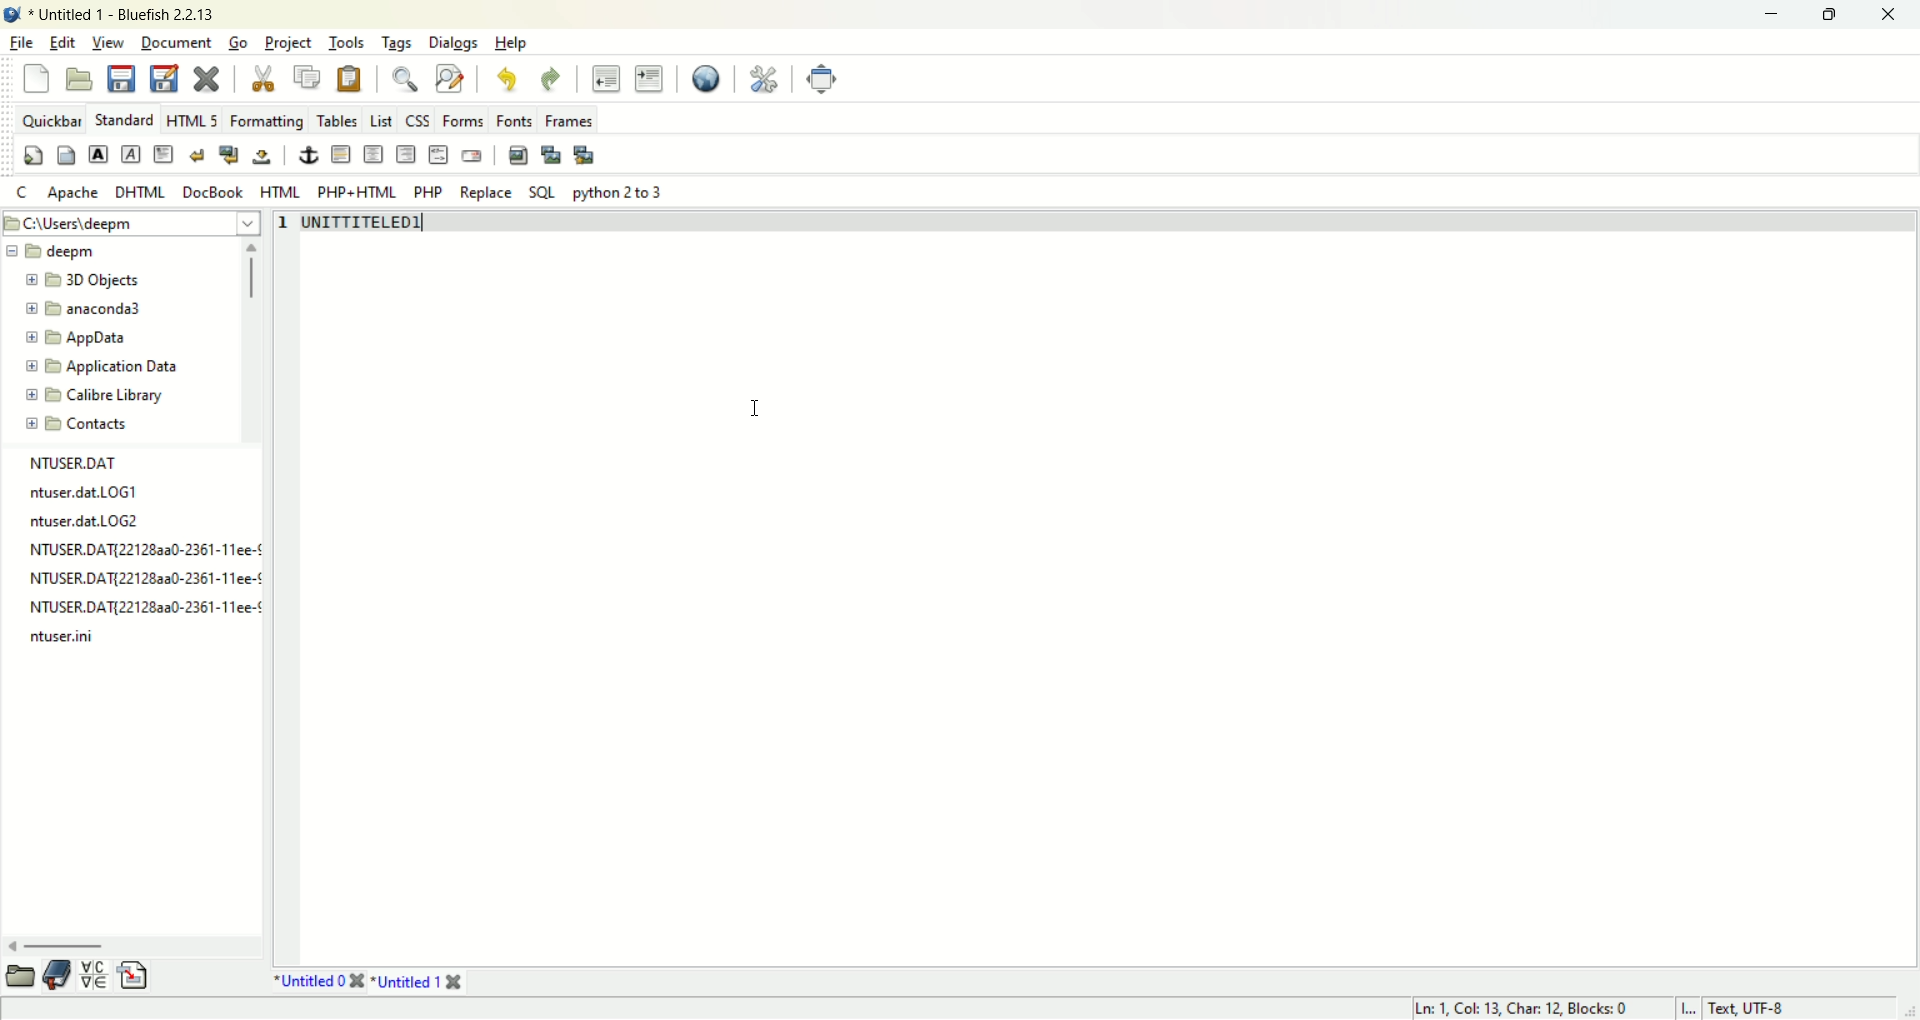  What do you see at coordinates (78, 310) in the screenshot?
I see `anaconda` at bounding box center [78, 310].